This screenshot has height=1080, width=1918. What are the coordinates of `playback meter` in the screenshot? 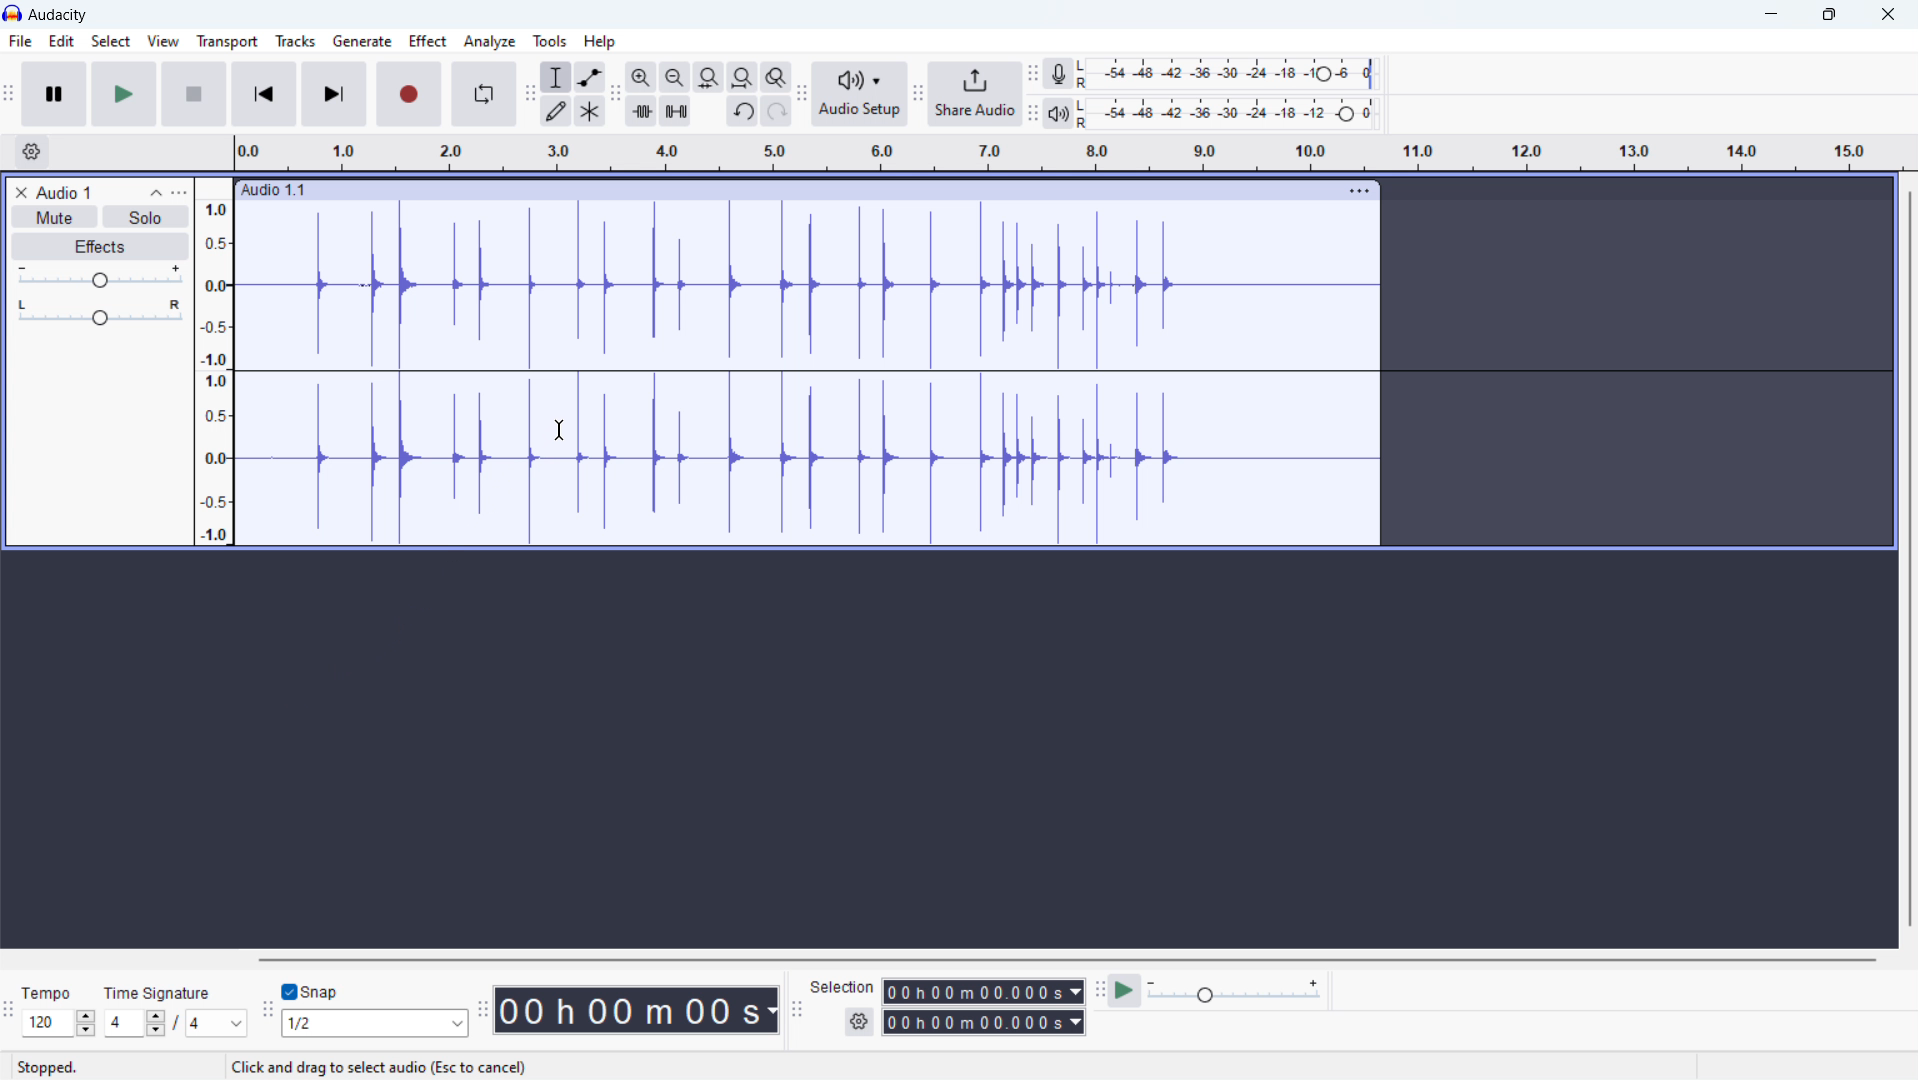 It's located at (1063, 114).